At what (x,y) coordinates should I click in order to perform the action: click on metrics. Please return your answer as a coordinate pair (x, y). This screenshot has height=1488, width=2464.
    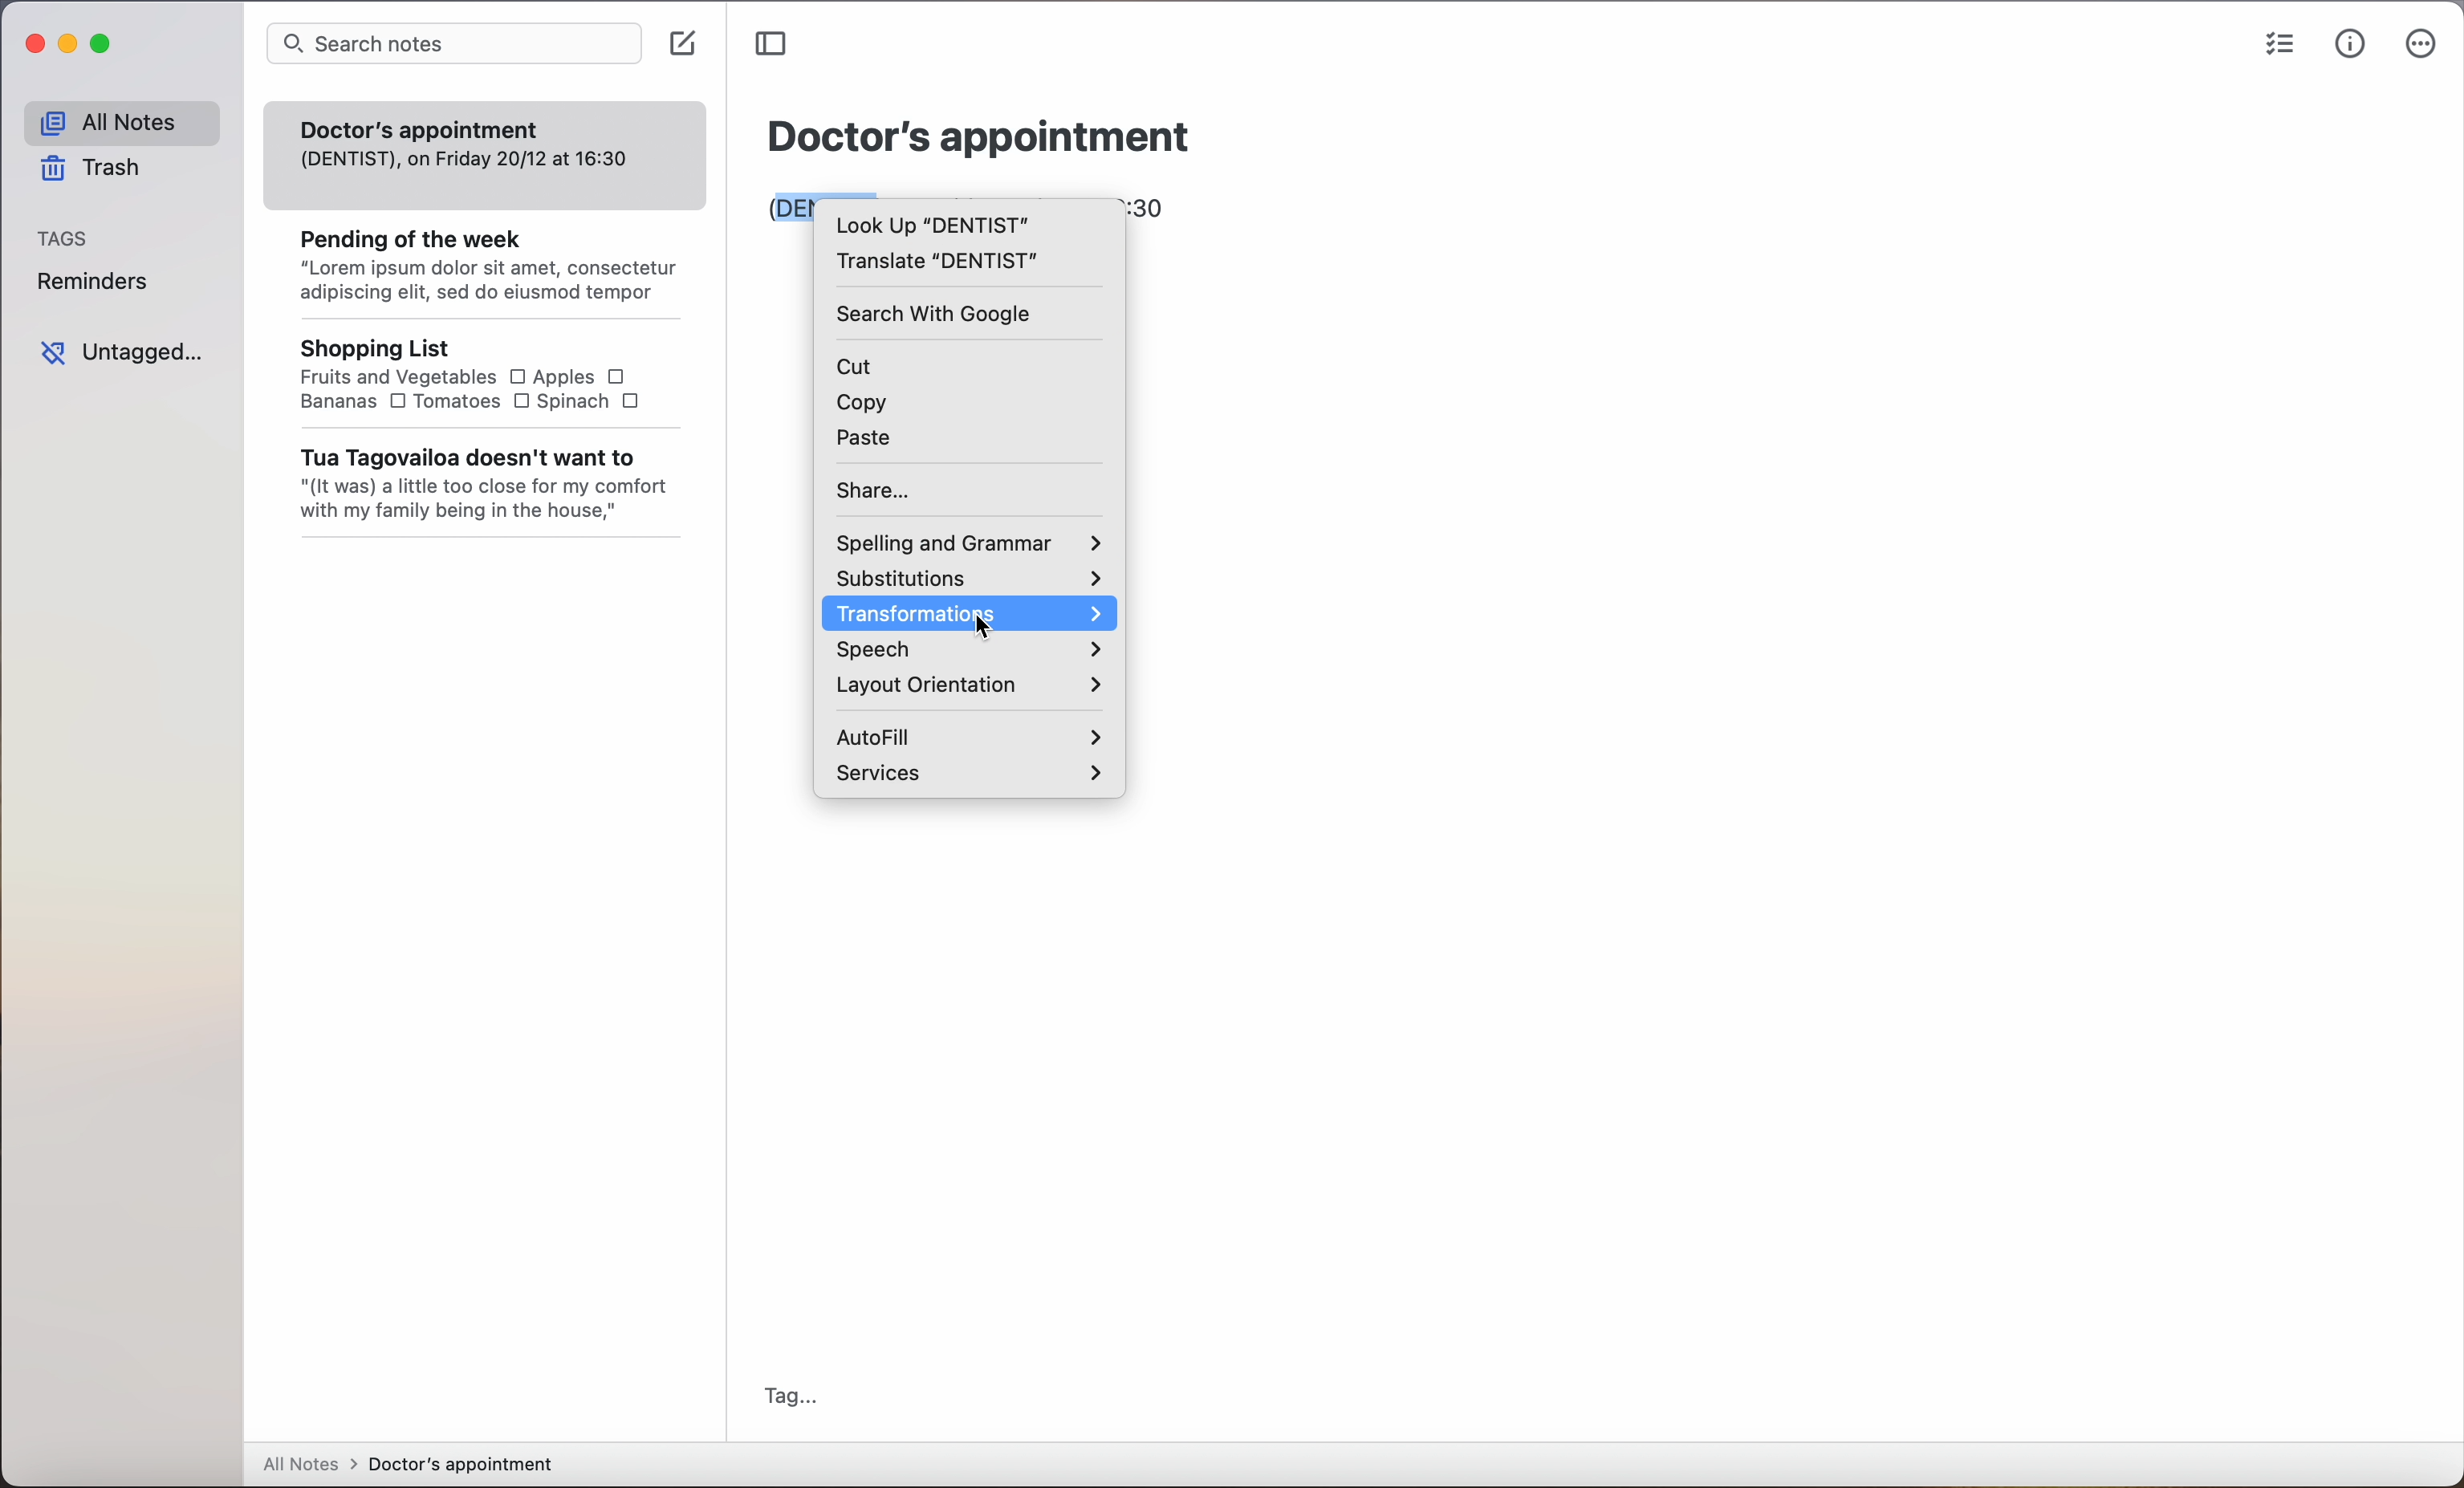
    Looking at the image, I should click on (2350, 46).